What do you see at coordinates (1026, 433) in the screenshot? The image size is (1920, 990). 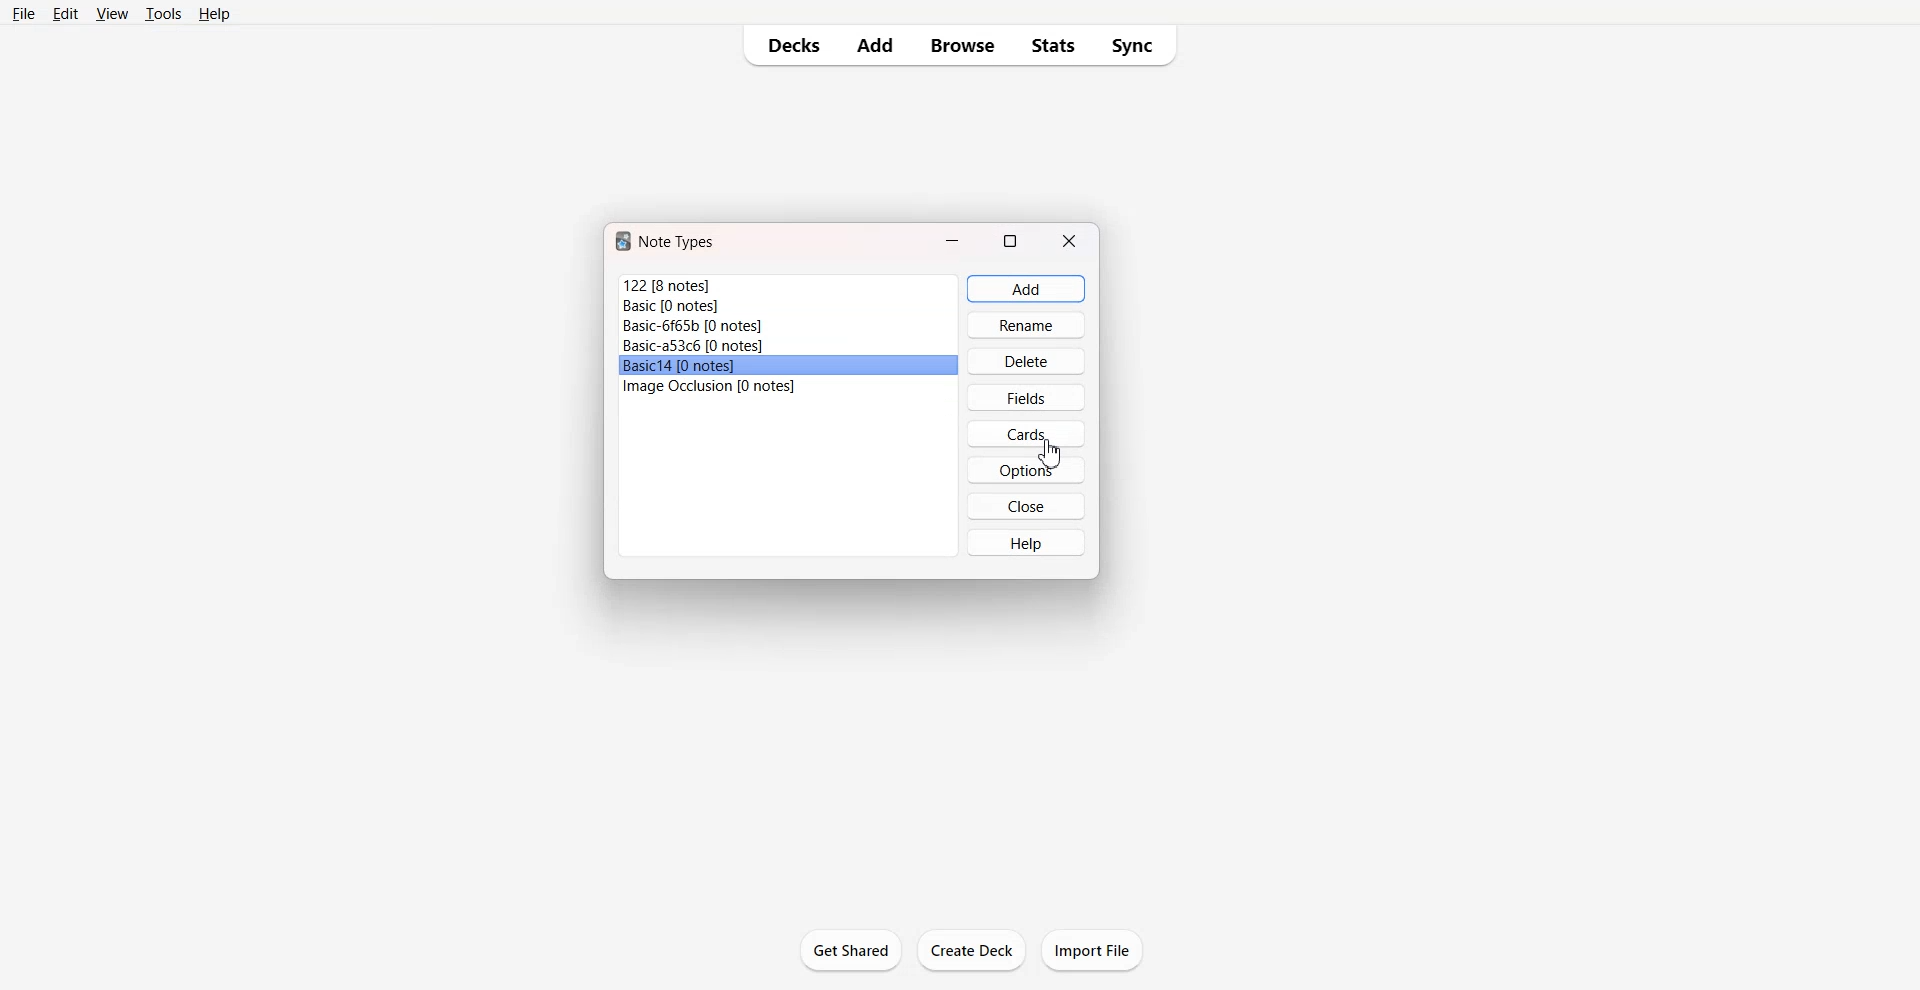 I see `Cards` at bounding box center [1026, 433].